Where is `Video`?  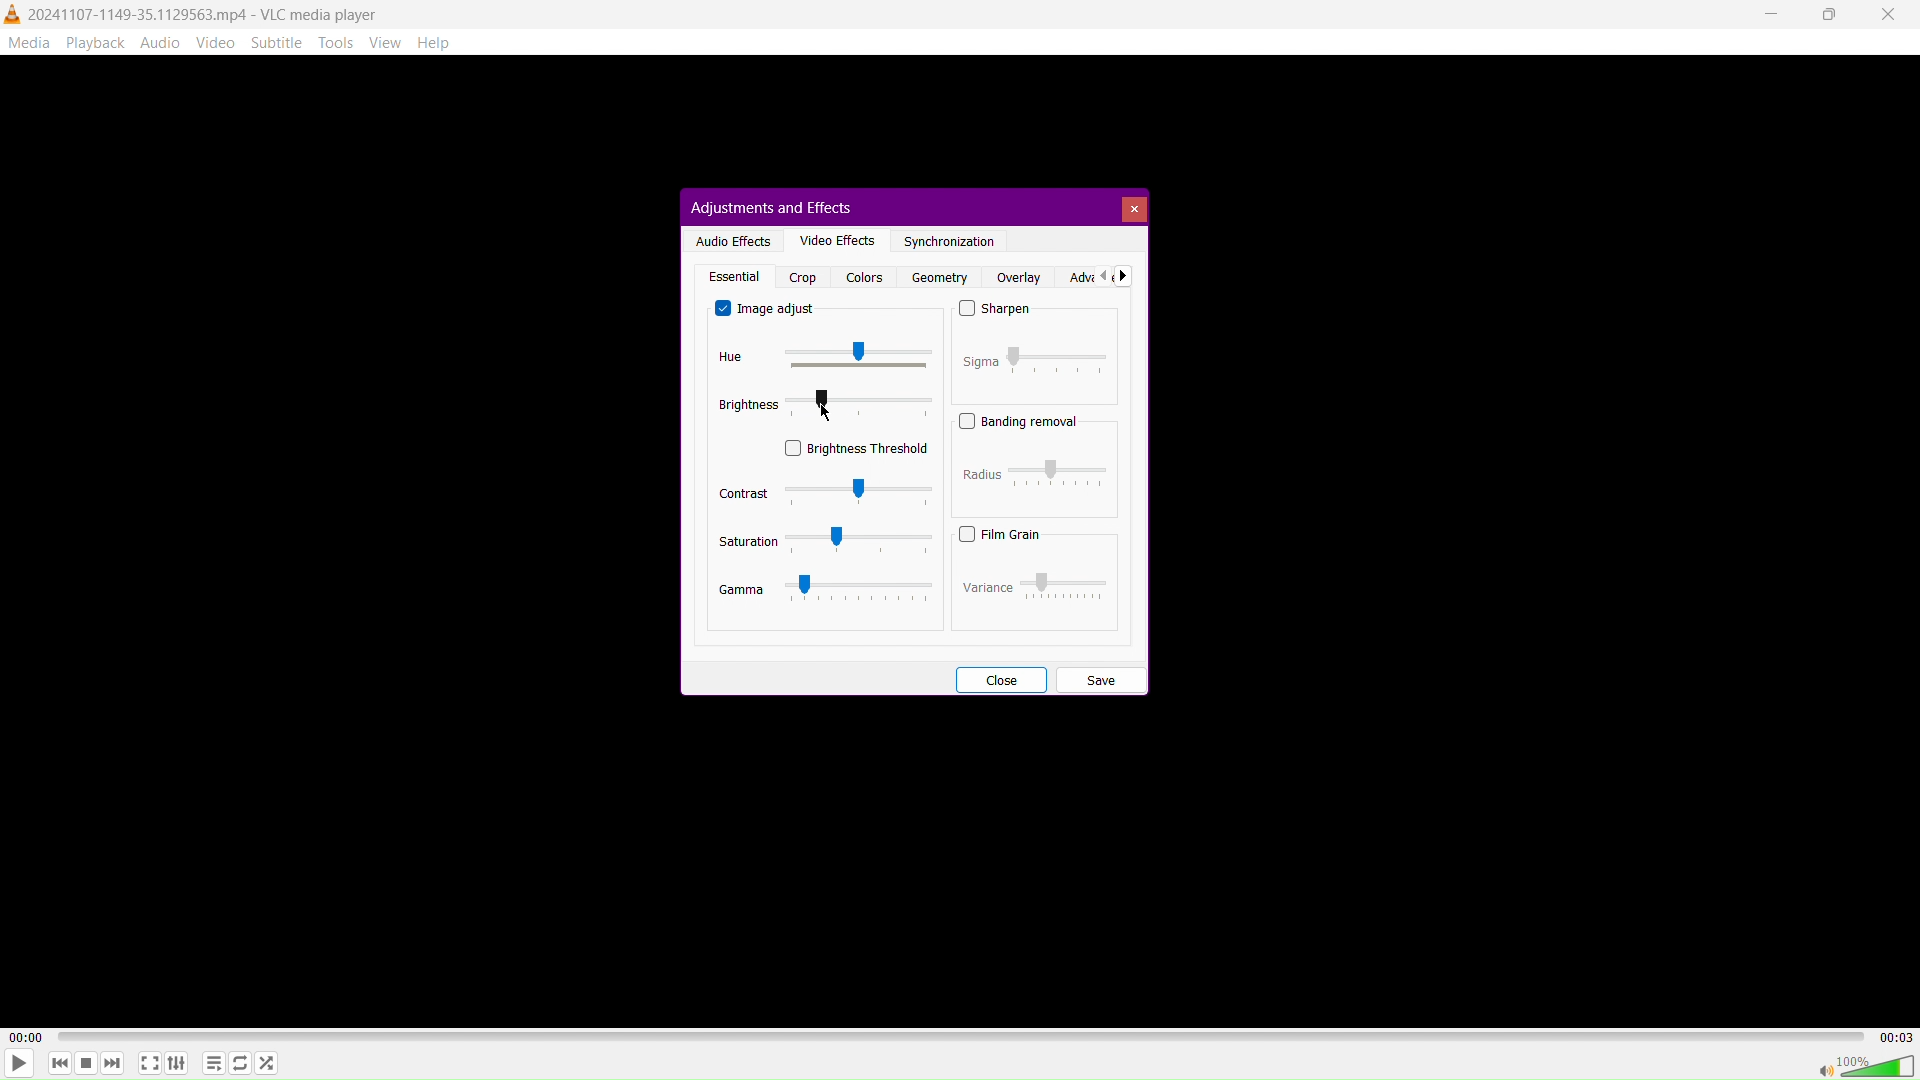
Video is located at coordinates (219, 42).